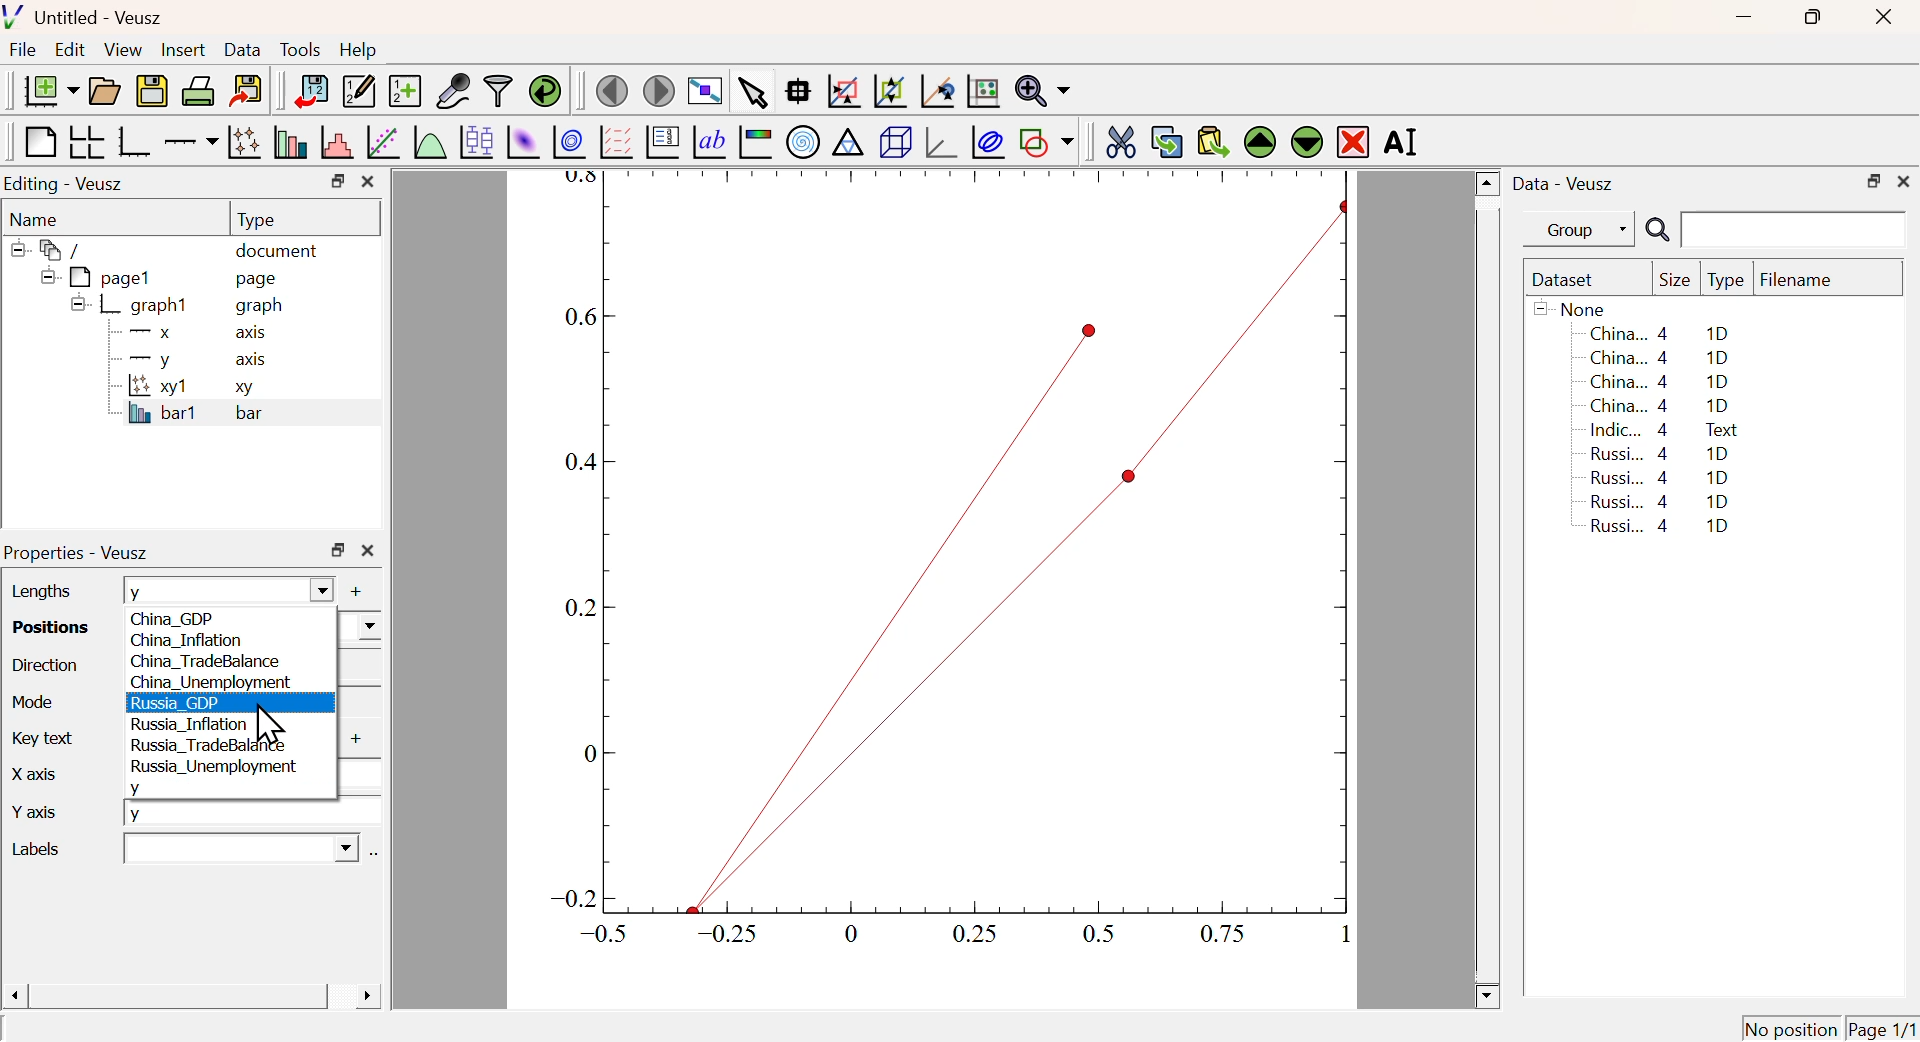 The height and width of the screenshot is (1042, 1920). I want to click on View plot fullscreen, so click(702, 93).